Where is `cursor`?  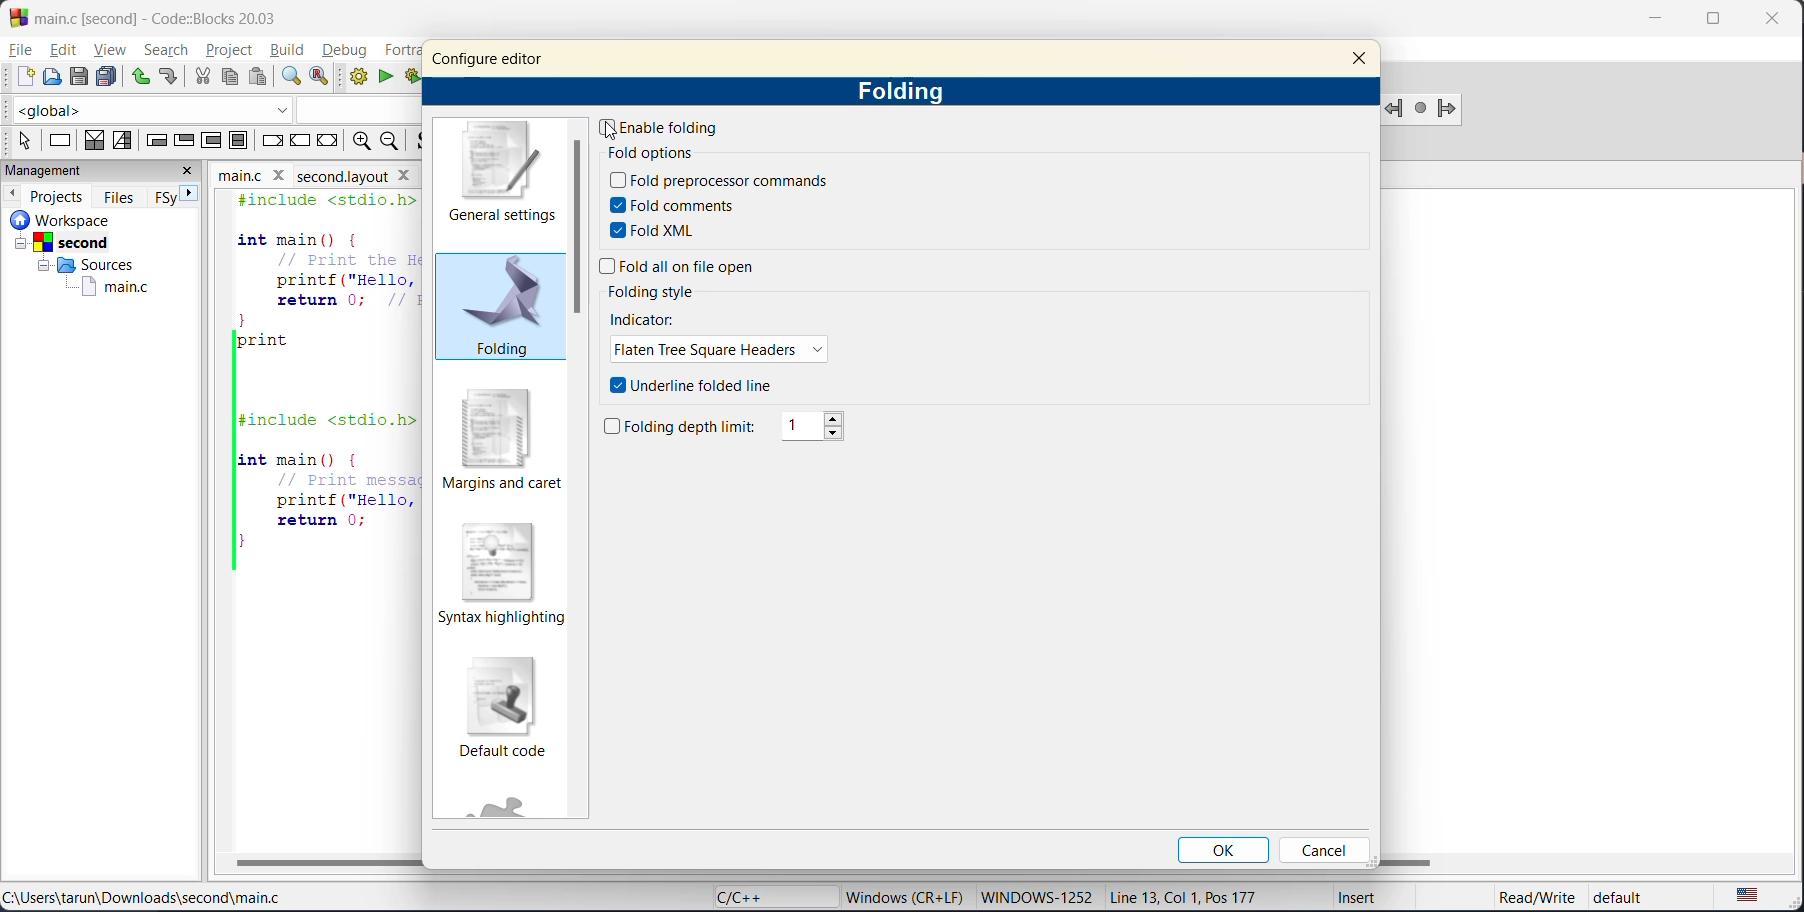
cursor is located at coordinates (604, 131).